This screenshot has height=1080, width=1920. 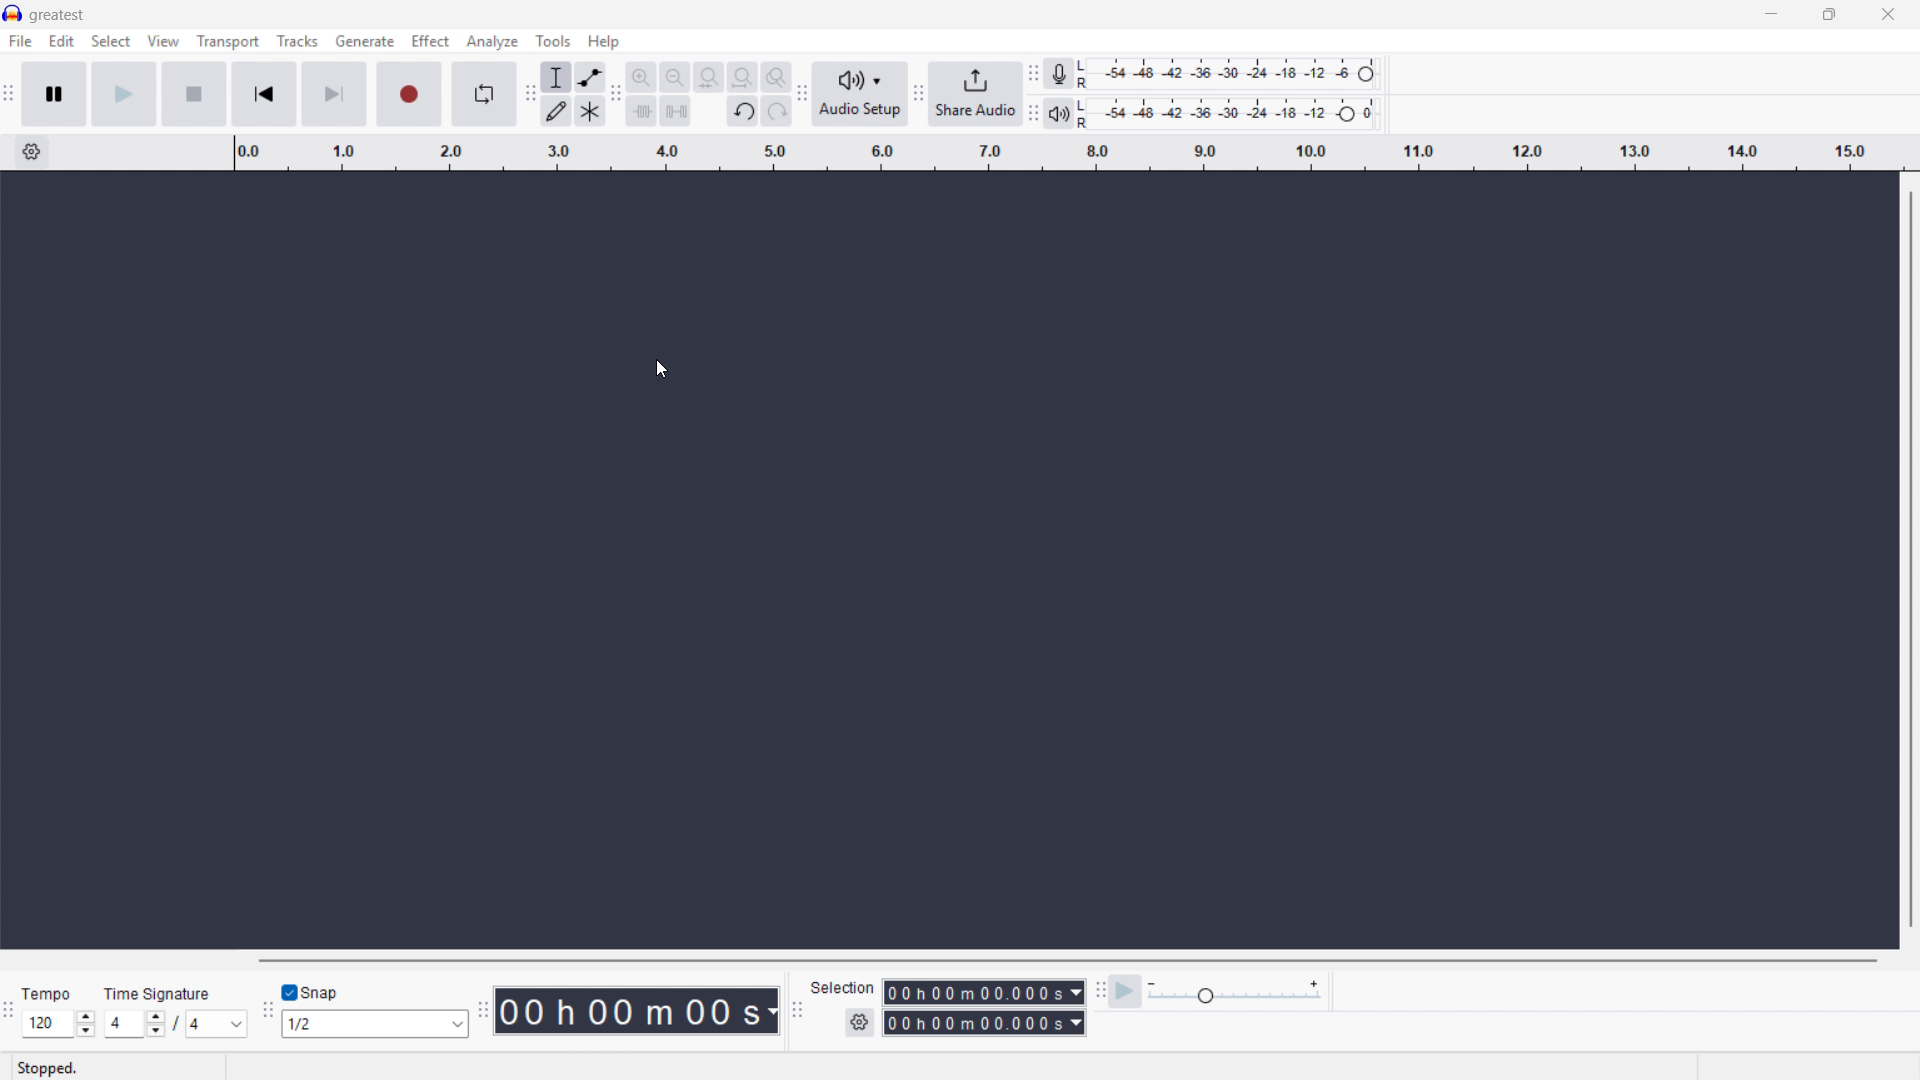 I want to click on Audio setup toolbar , so click(x=803, y=95).